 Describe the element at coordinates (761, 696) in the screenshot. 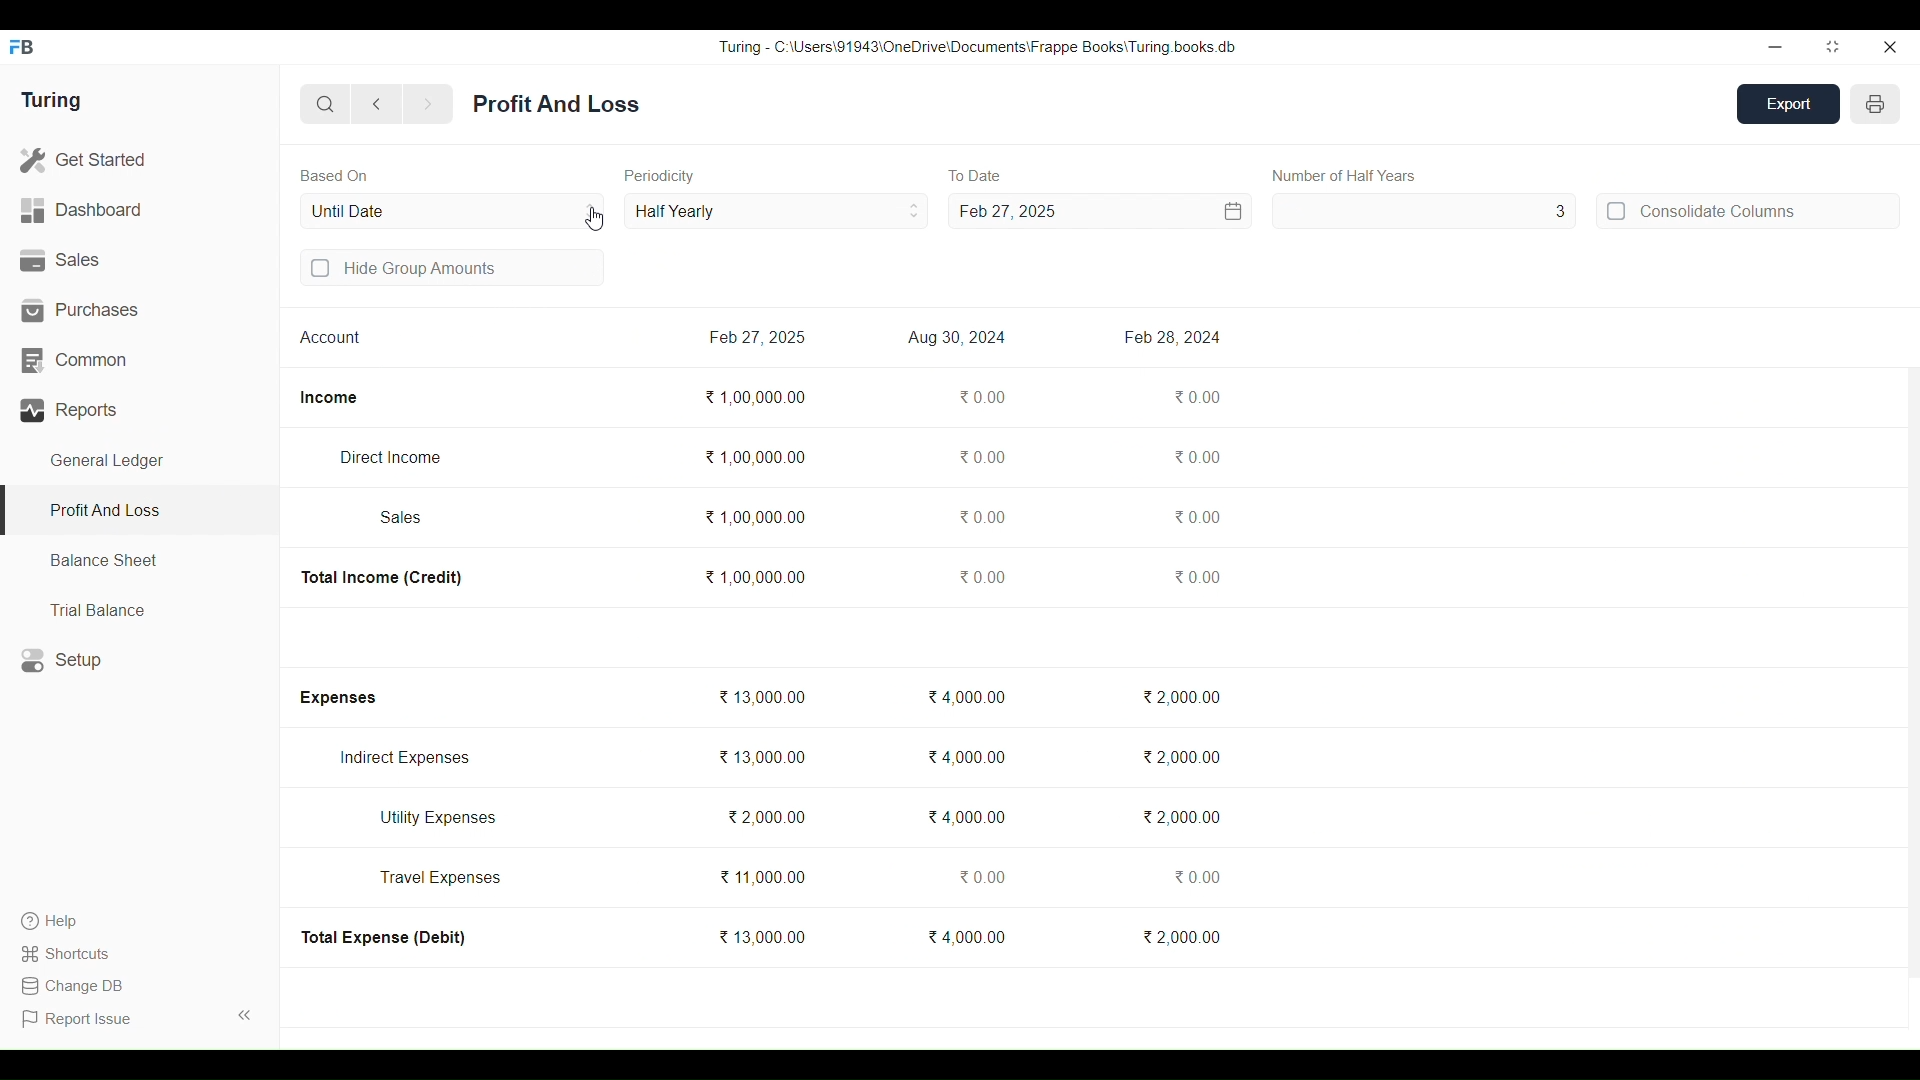

I see `13,000.00` at that location.